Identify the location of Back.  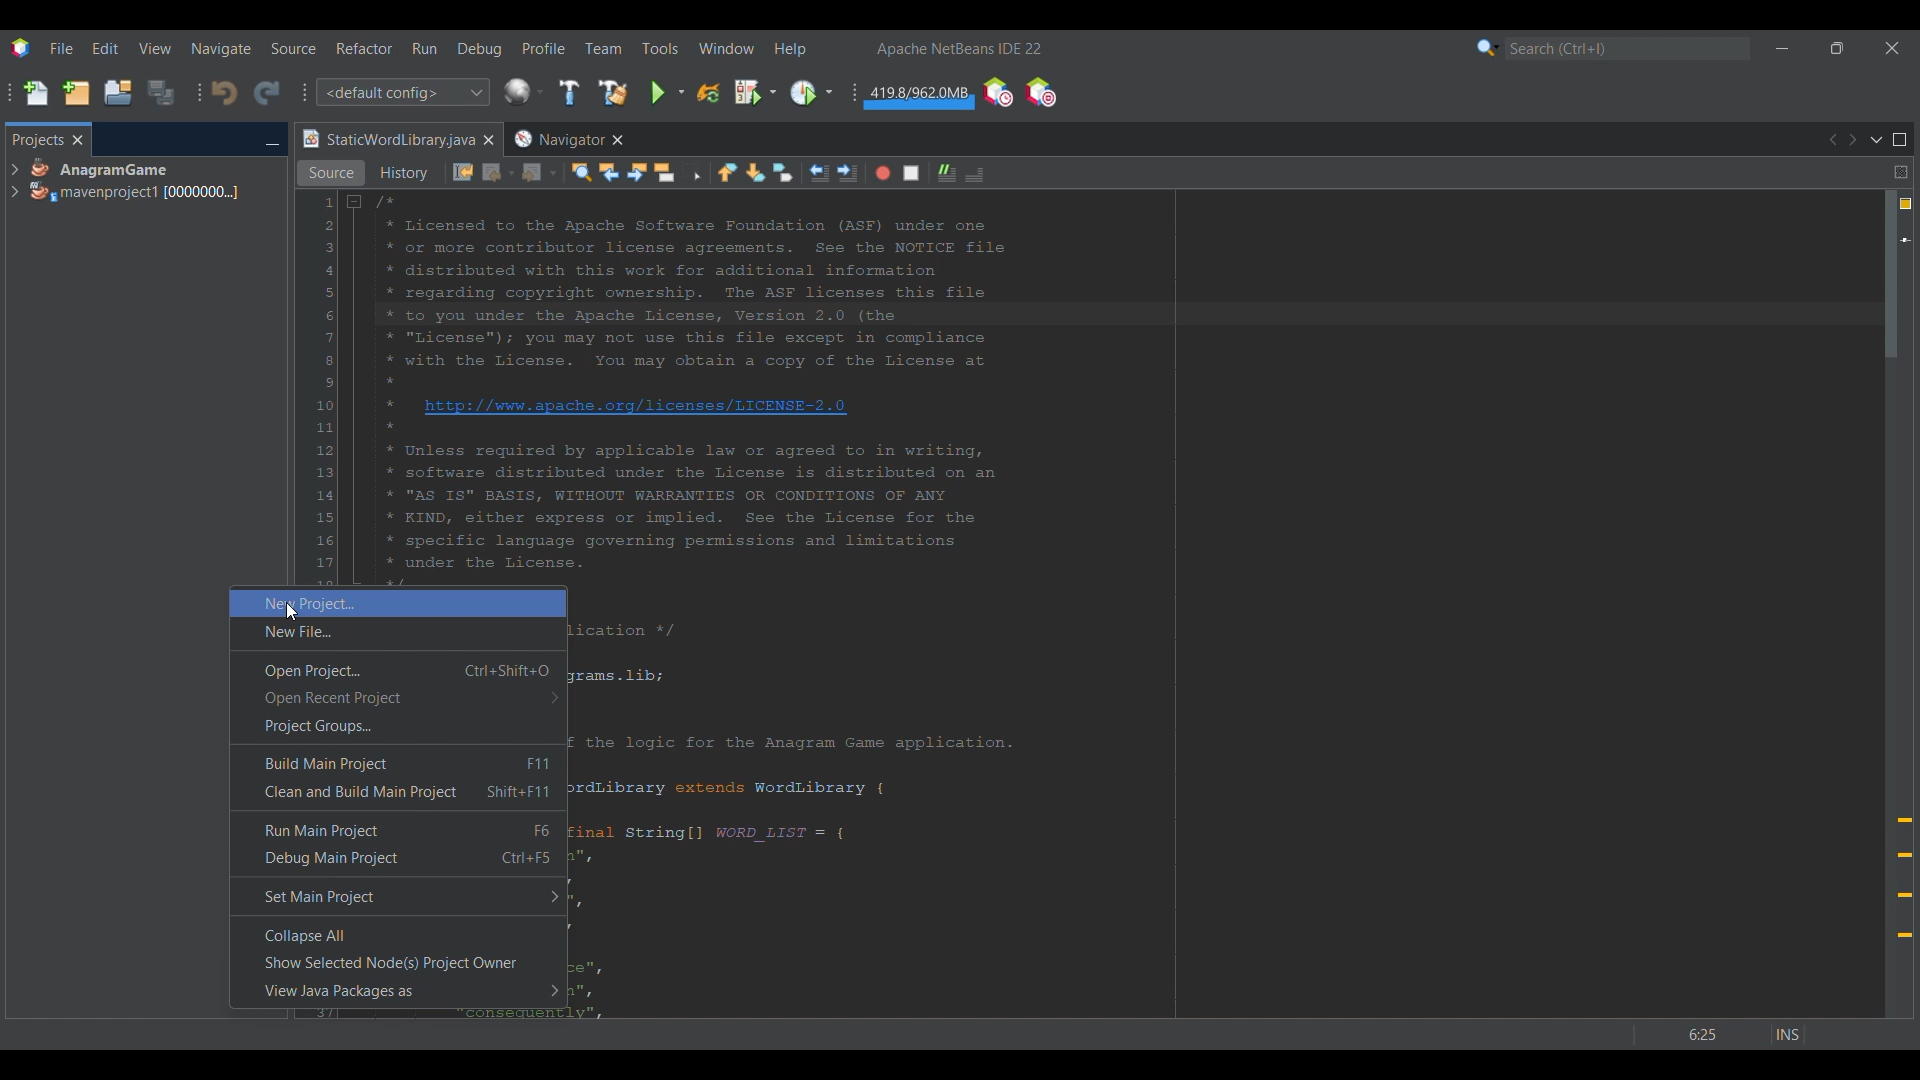
(499, 173).